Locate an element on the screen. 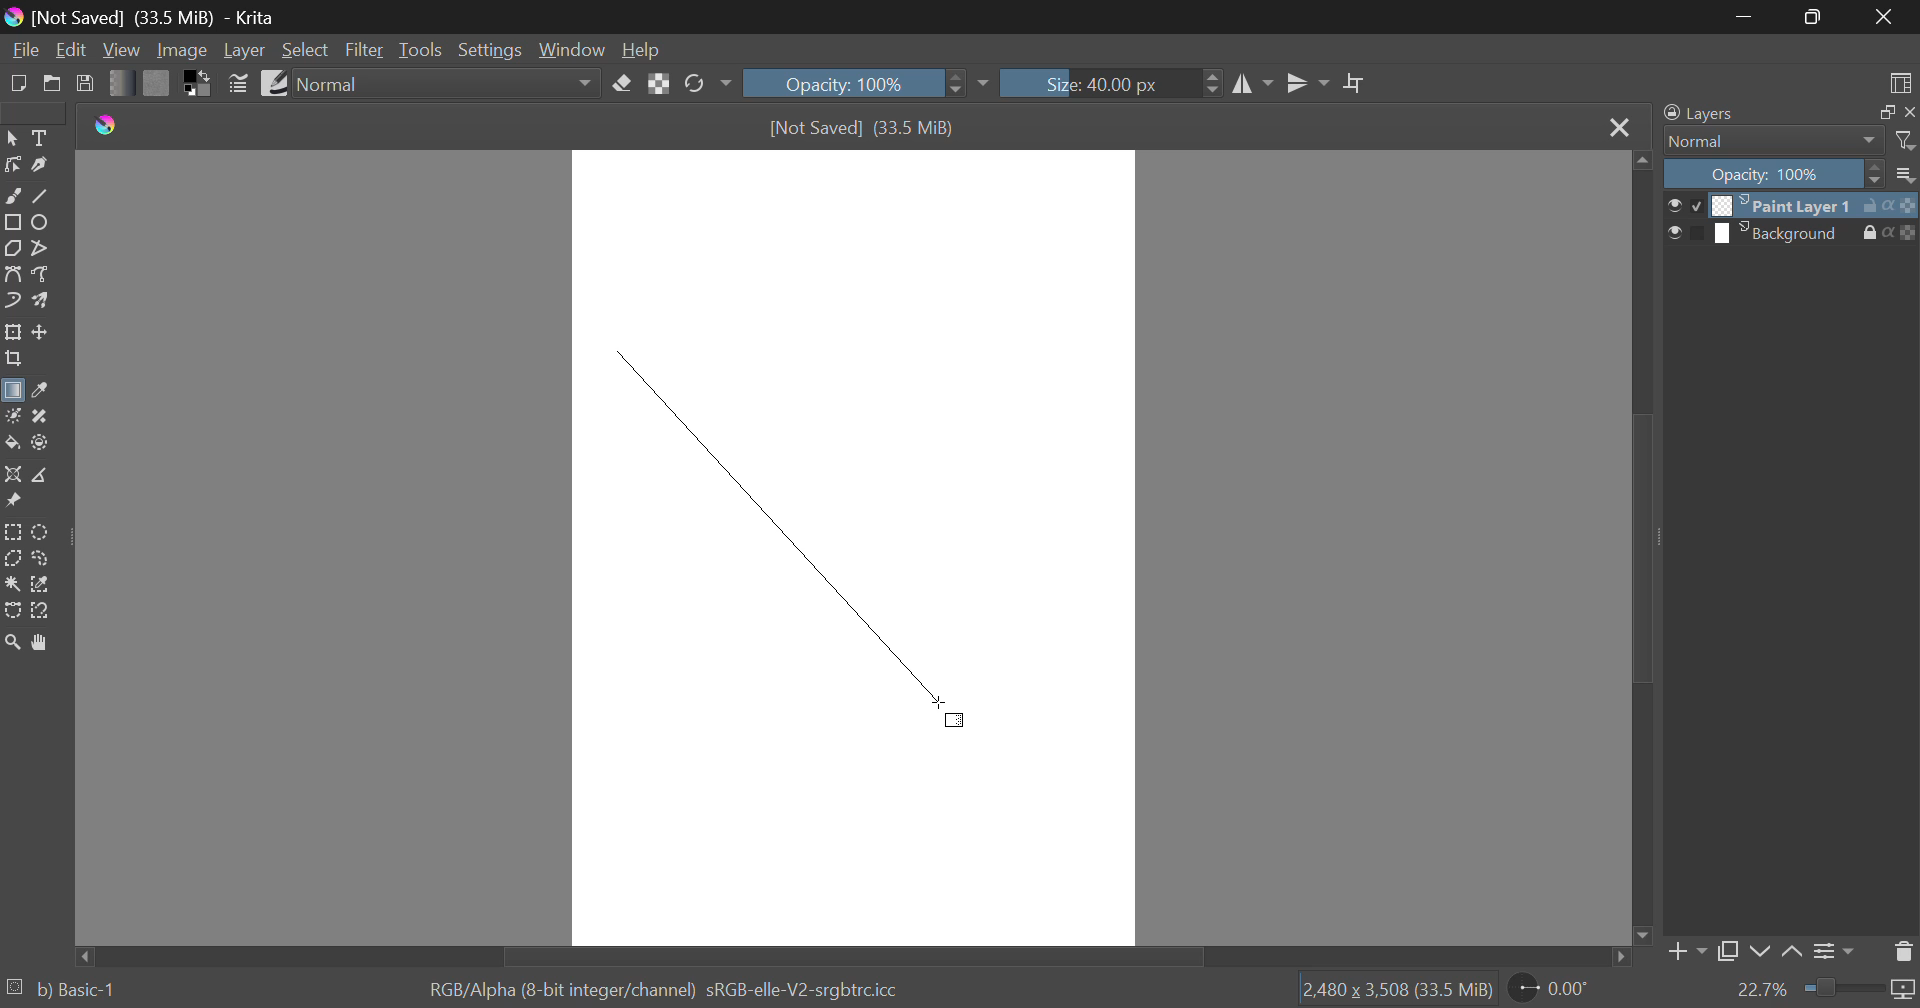  Similar Color Selection is located at coordinates (41, 585).